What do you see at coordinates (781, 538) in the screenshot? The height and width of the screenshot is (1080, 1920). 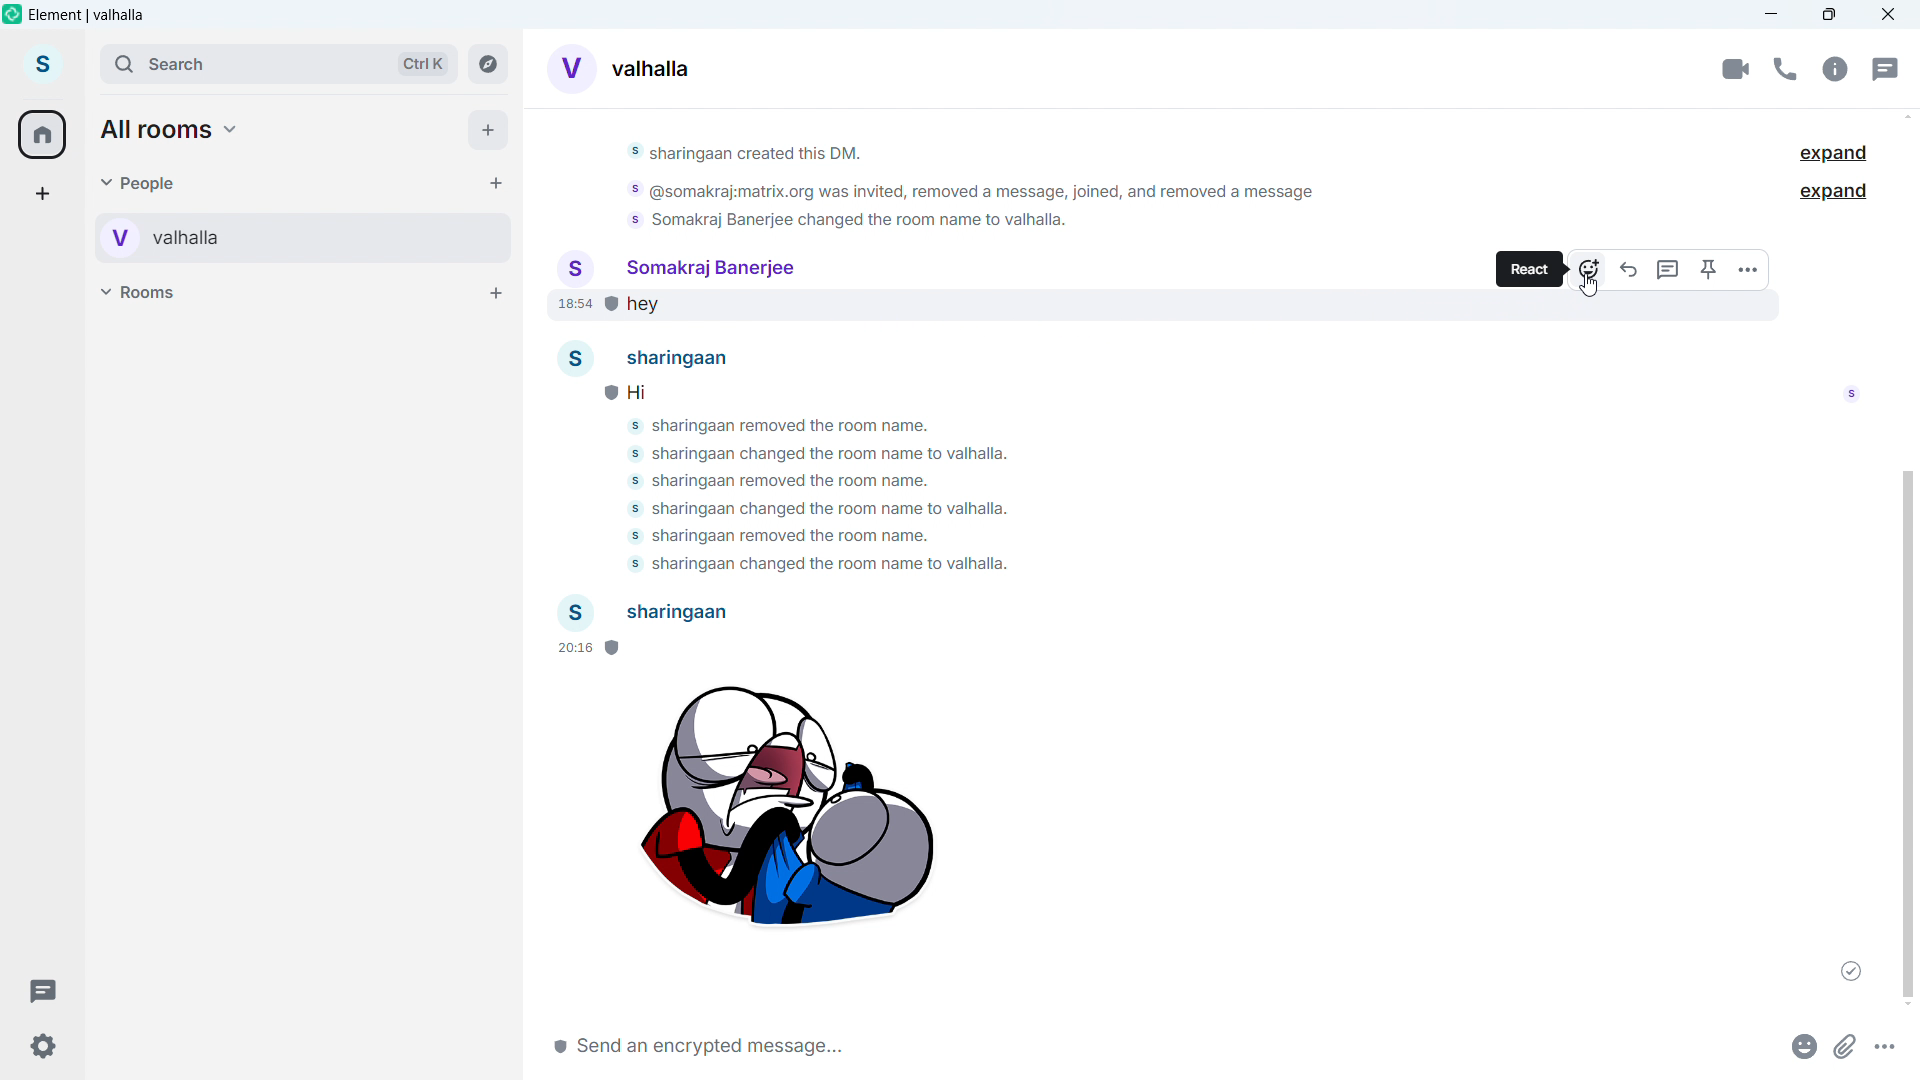 I see `somakraj banerjee removed the room name` at bounding box center [781, 538].